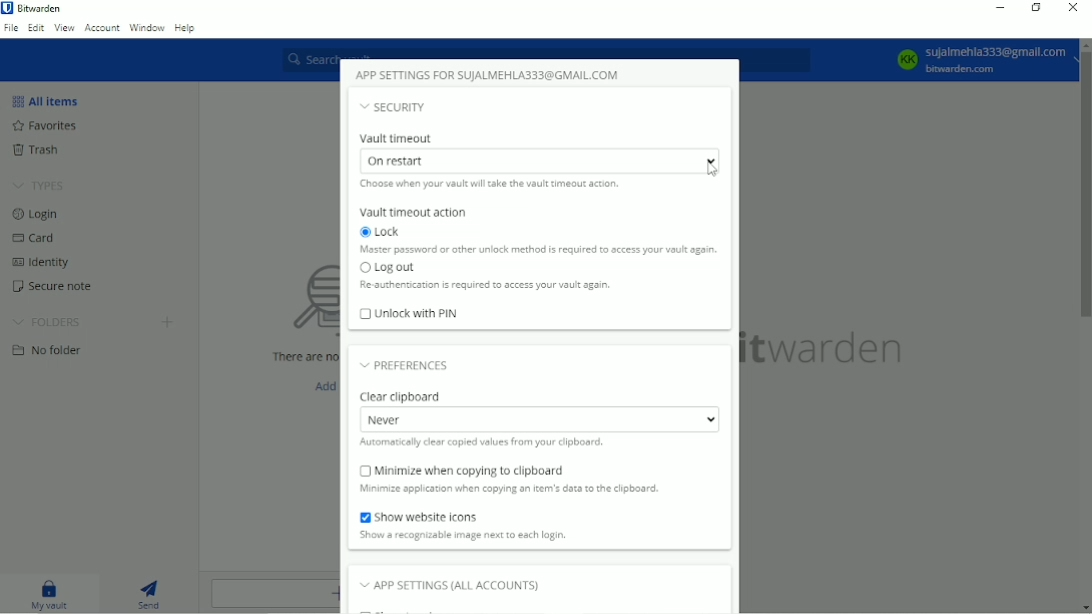  Describe the element at coordinates (154, 595) in the screenshot. I see `Send` at that location.